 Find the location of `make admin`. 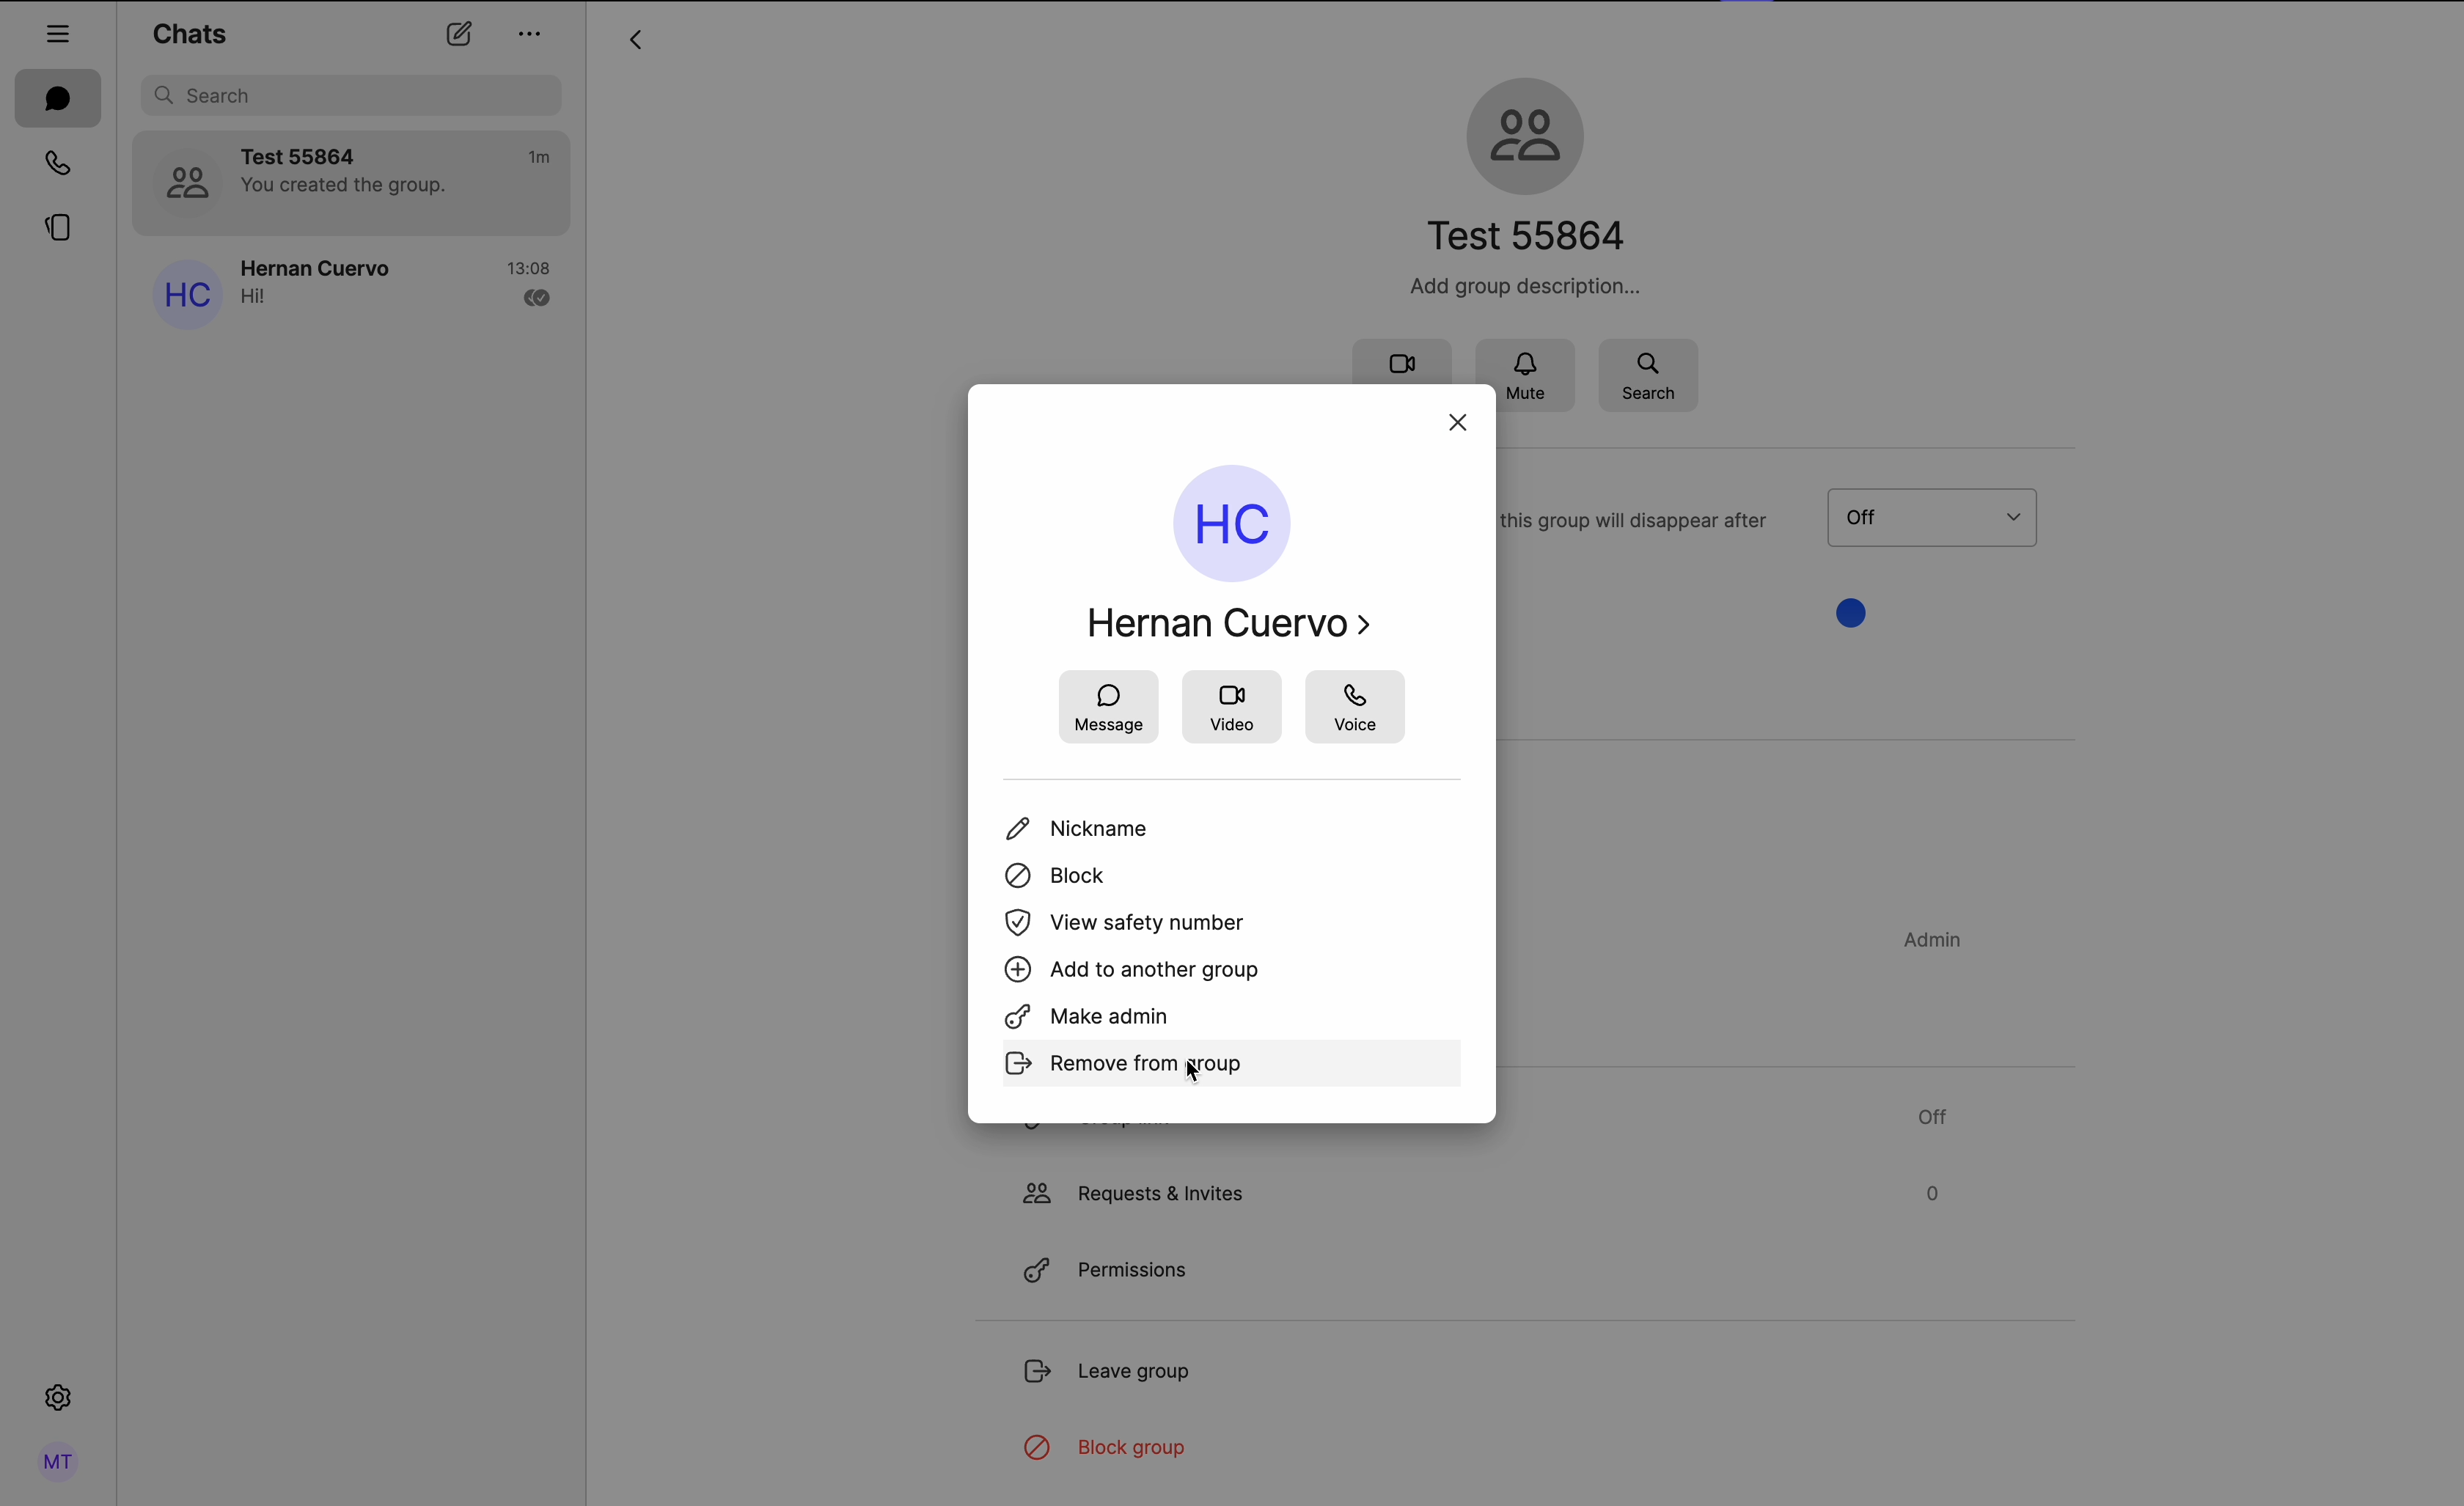

make admin is located at coordinates (1096, 1020).